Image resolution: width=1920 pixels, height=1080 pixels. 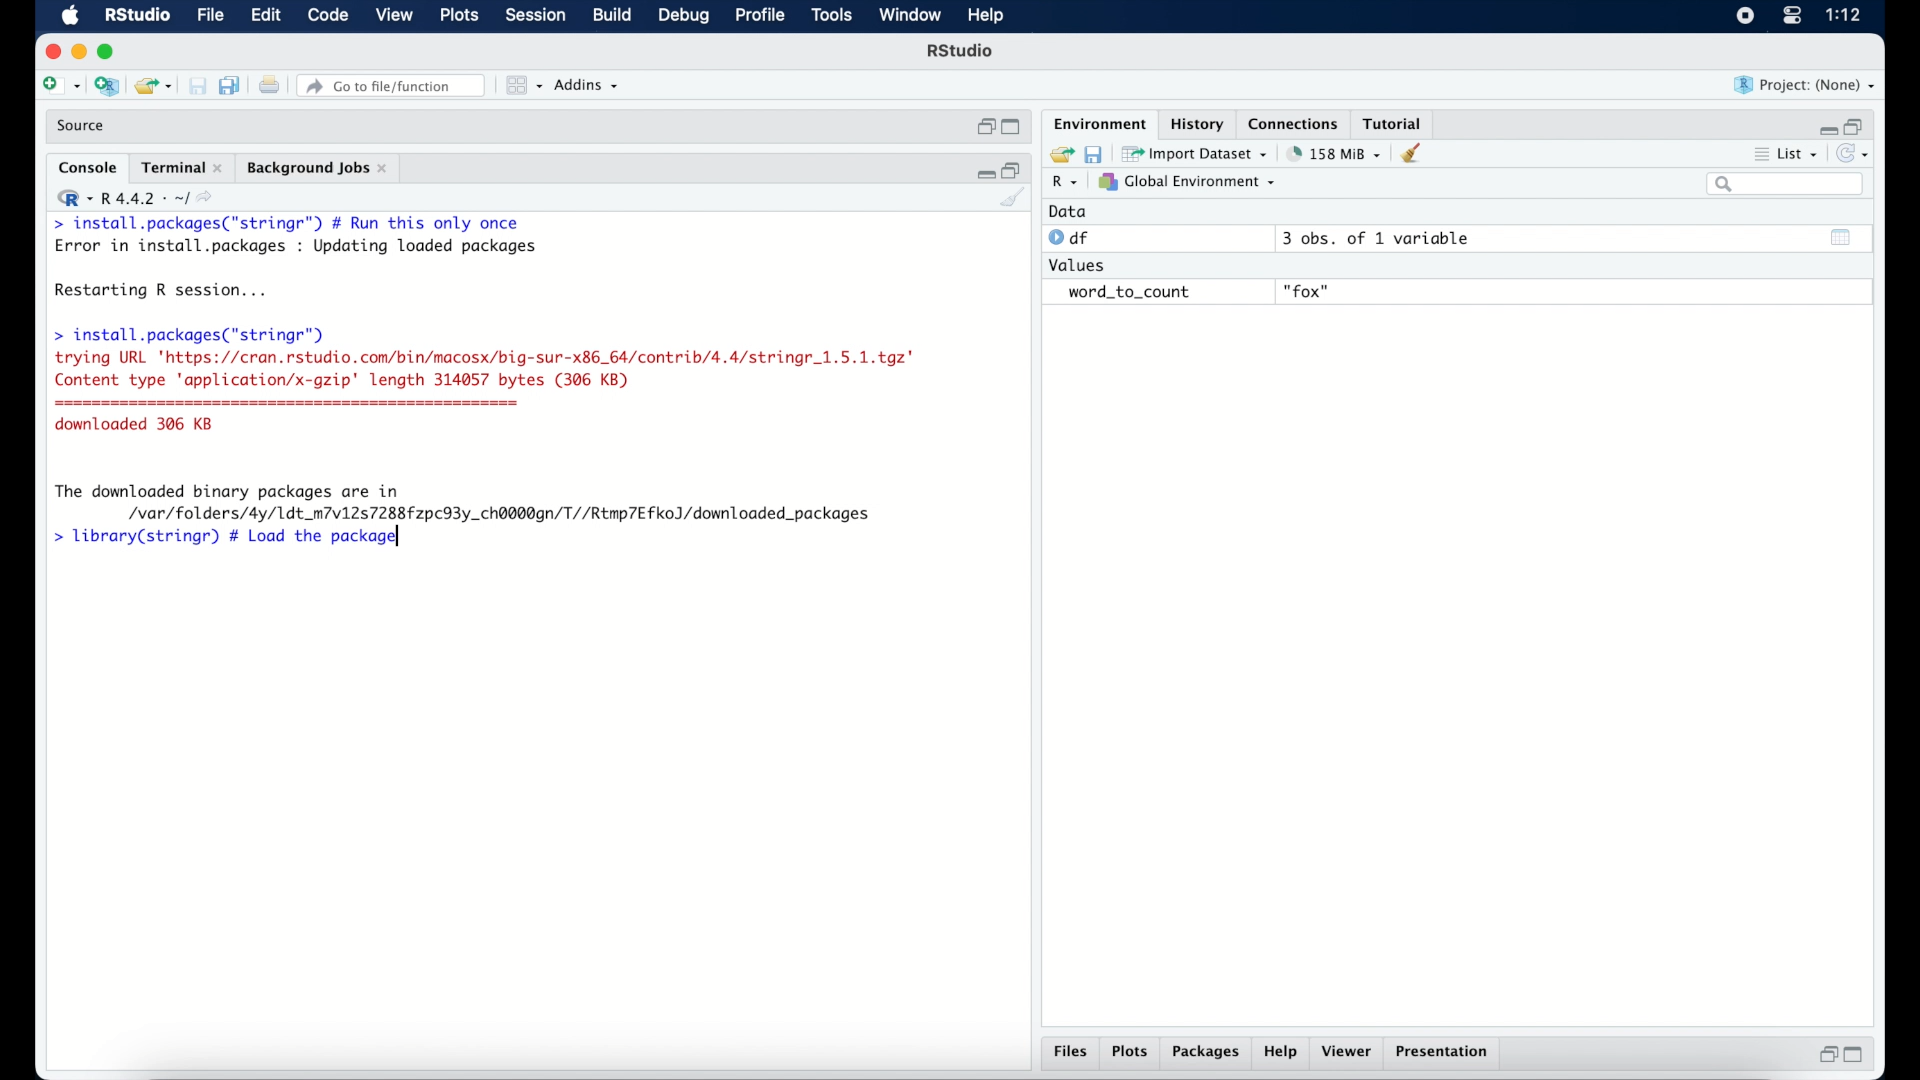 I want to click on screen recorder, so click(x=1745, y=17).